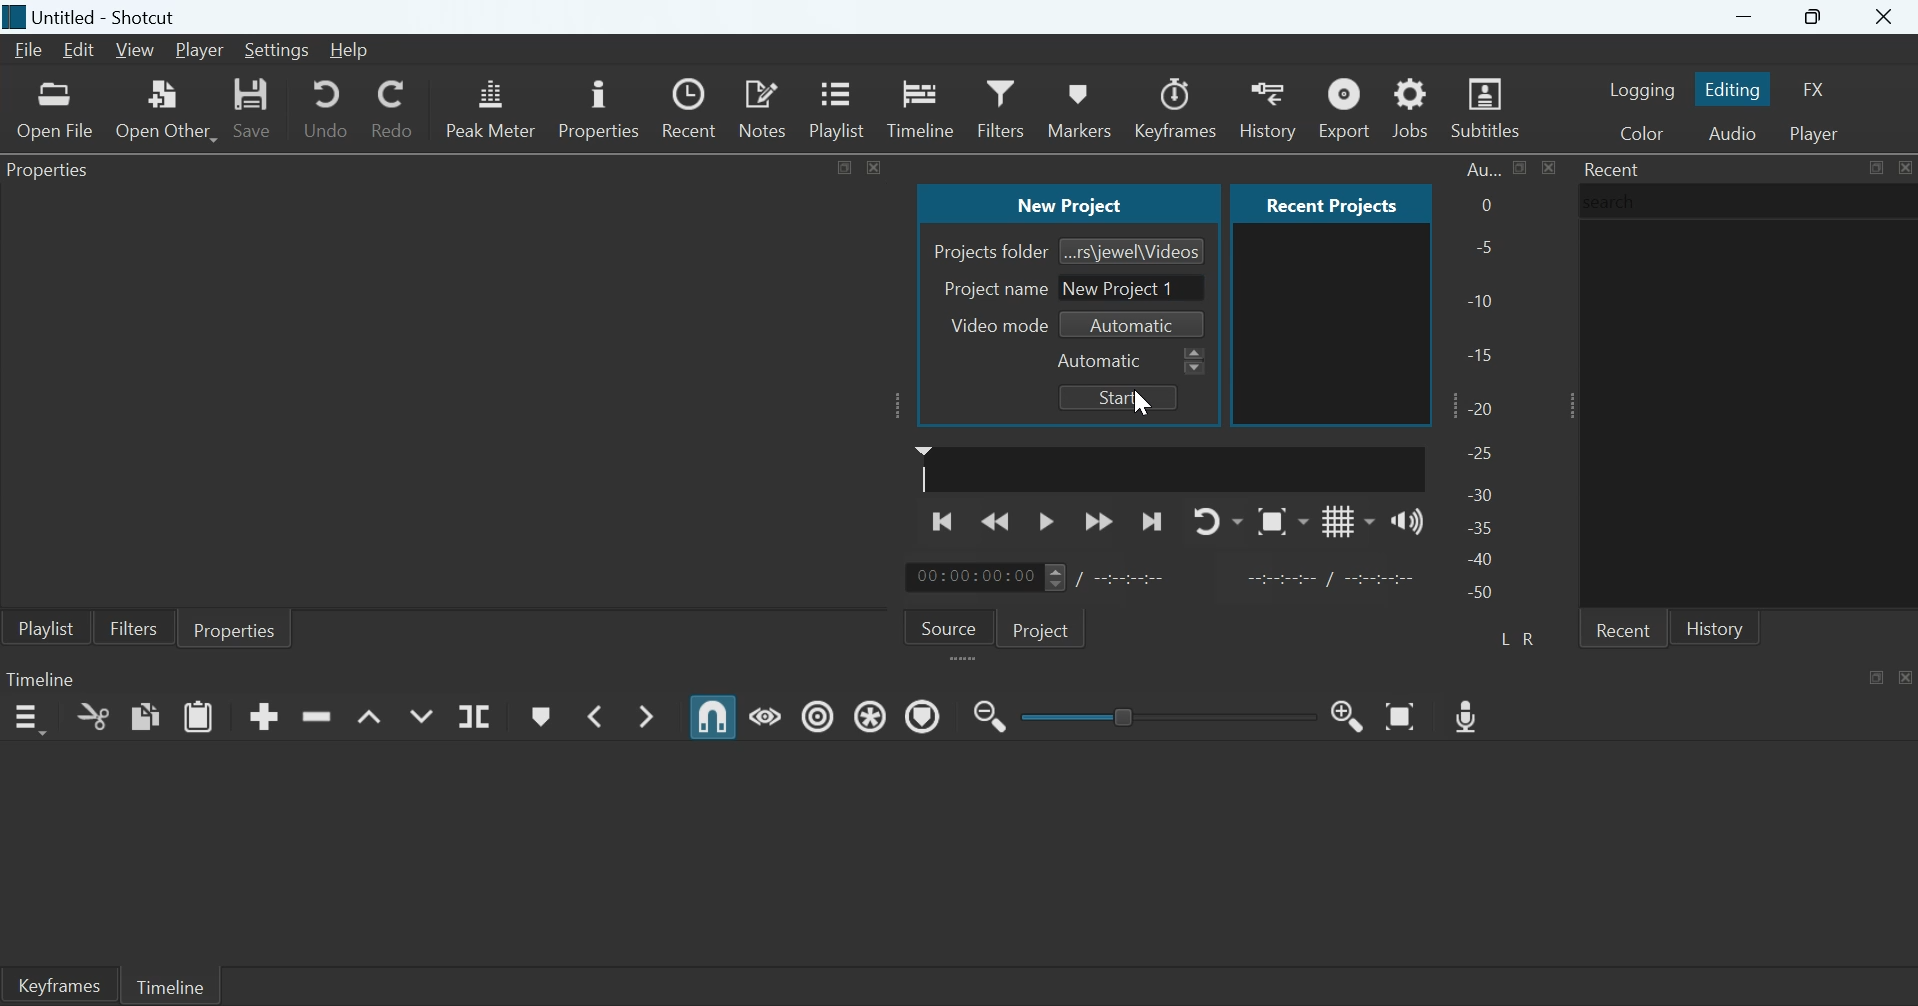 The image size is (1918, 1006). Describe the element at coordinates (1732, 132) in the screenshot. I see `Switch to the Audio layout` at that location.